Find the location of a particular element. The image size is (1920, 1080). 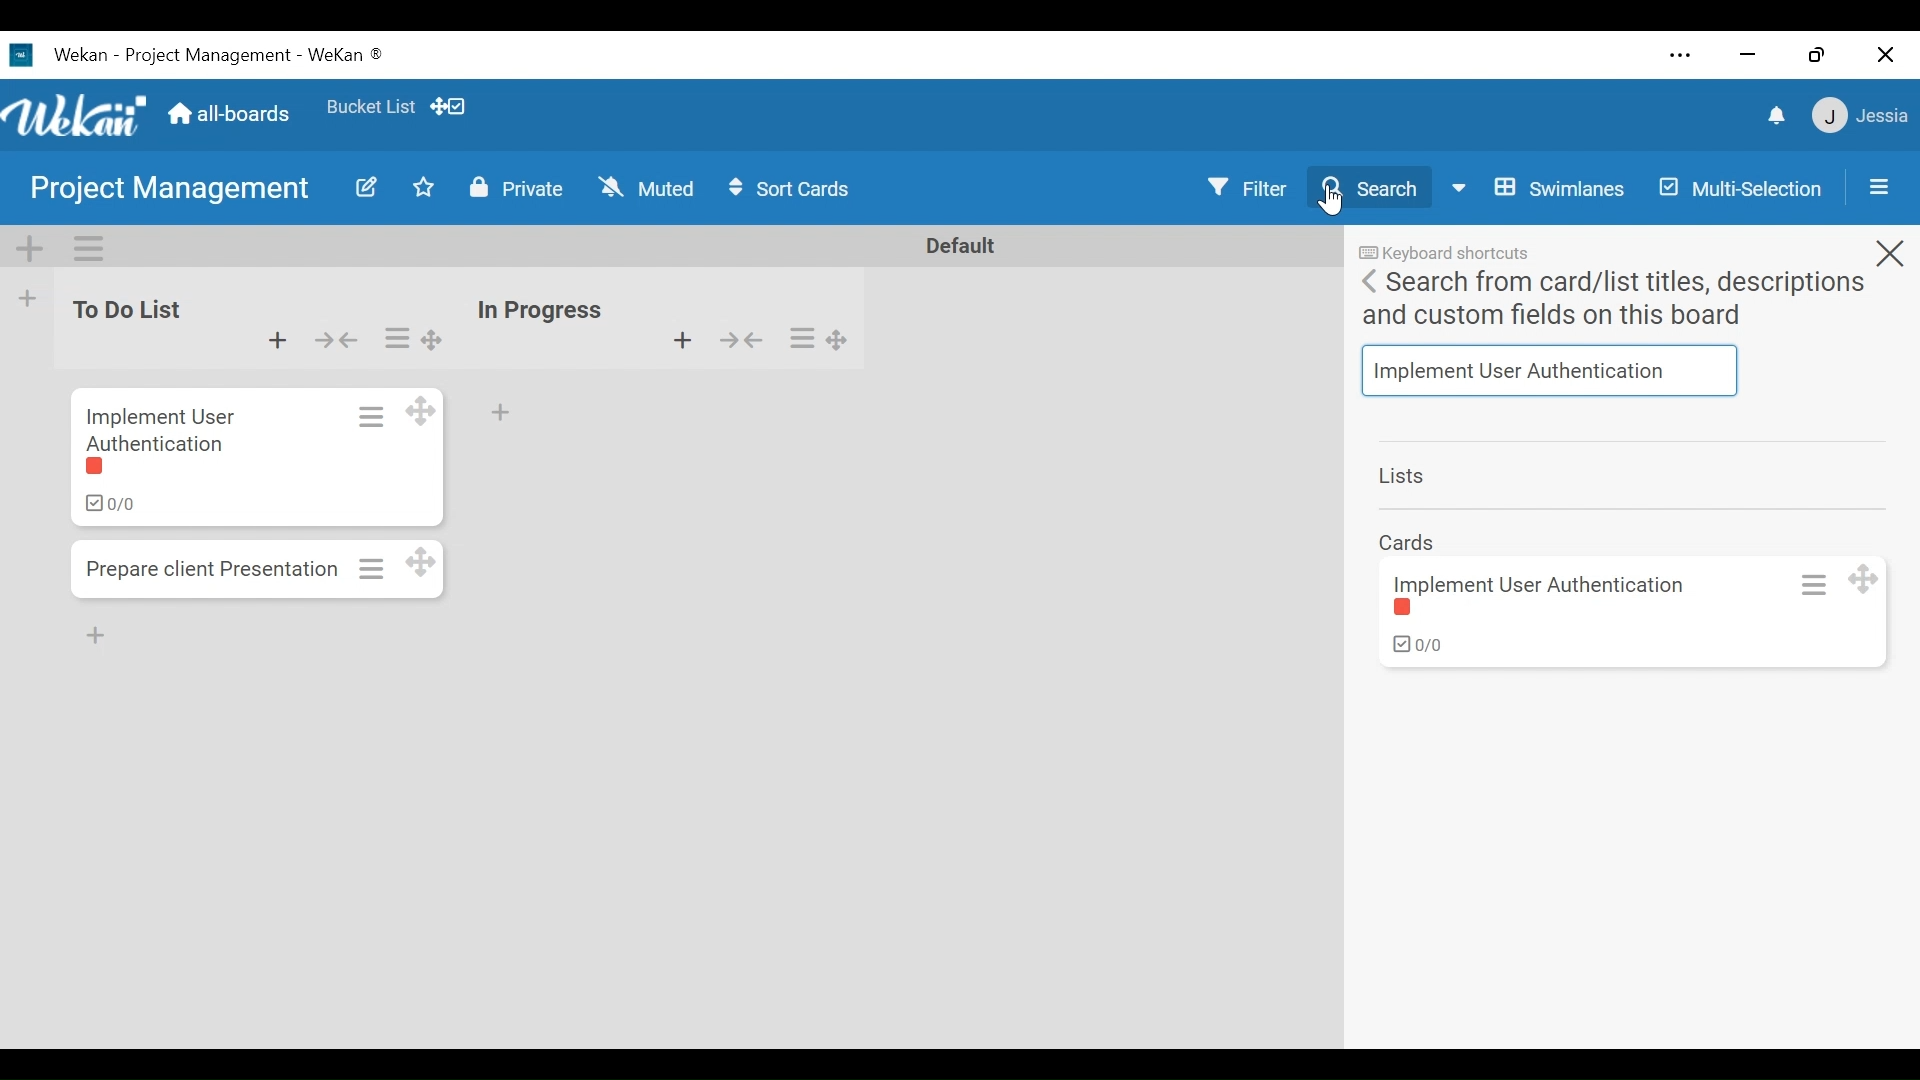

label is located at coordinates (103, 470).